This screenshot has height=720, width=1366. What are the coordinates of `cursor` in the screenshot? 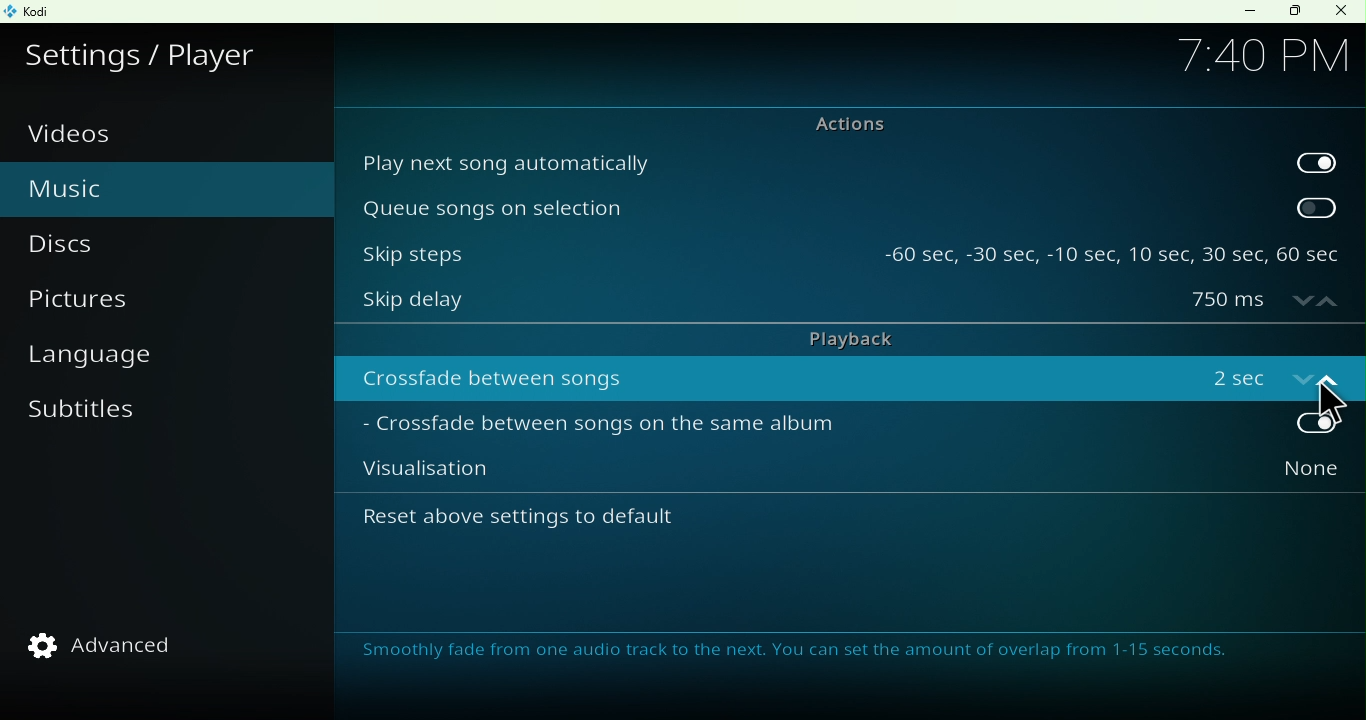 It's located at (1328, 403).